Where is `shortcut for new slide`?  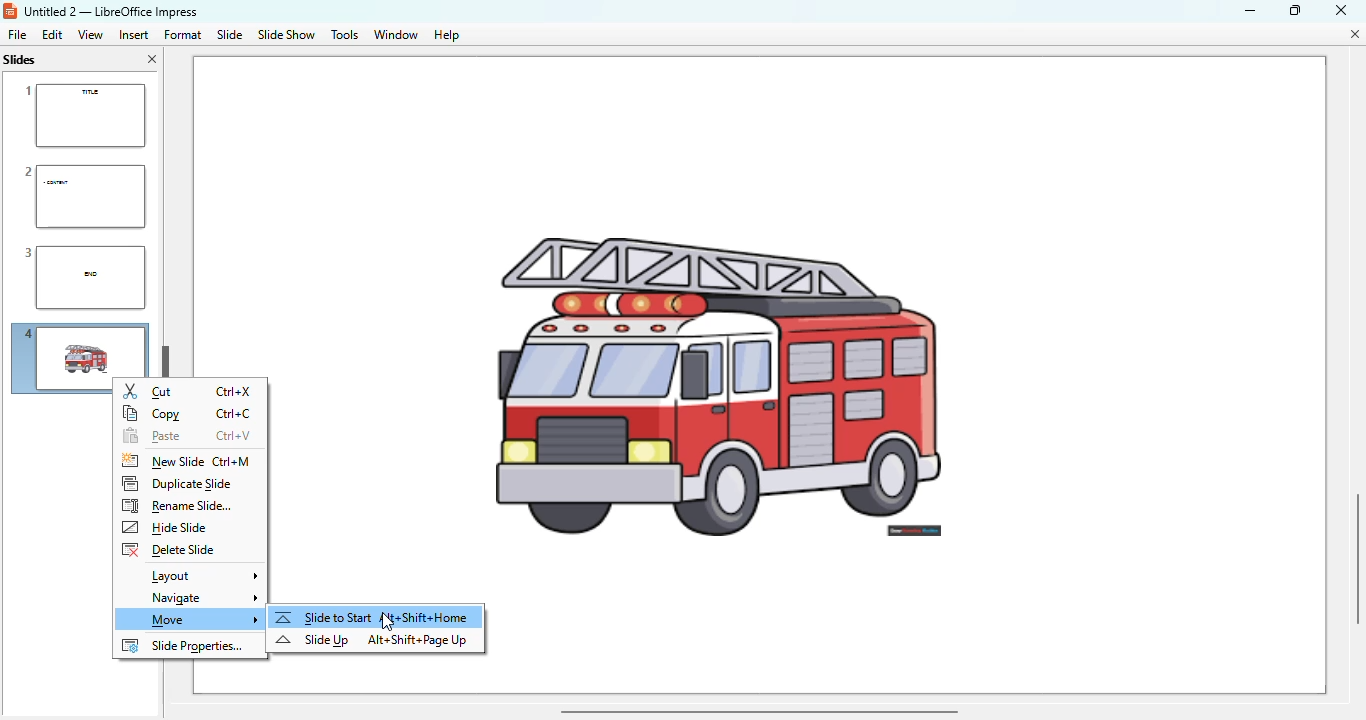 shortcut for new slide is located at coordinates (232, 462).